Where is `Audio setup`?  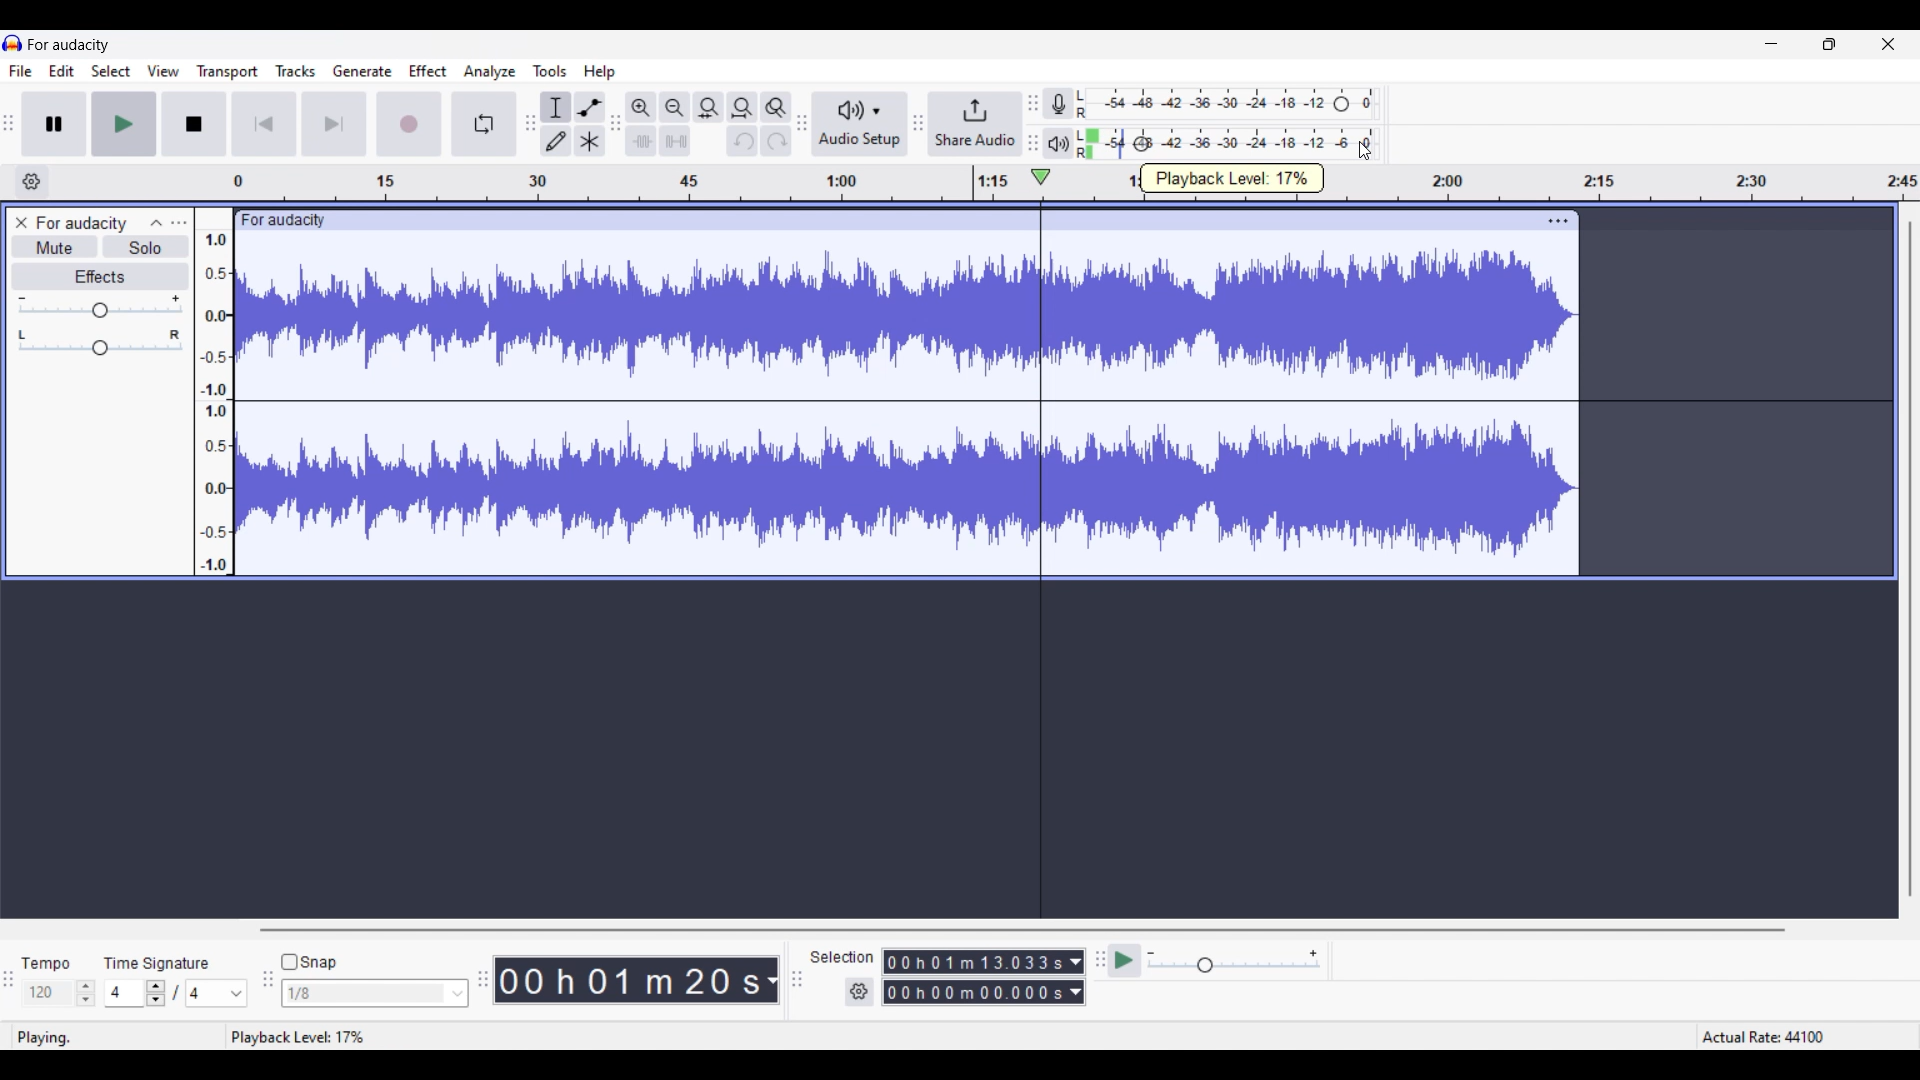
Audio setup is located at coordinates (860, 123).